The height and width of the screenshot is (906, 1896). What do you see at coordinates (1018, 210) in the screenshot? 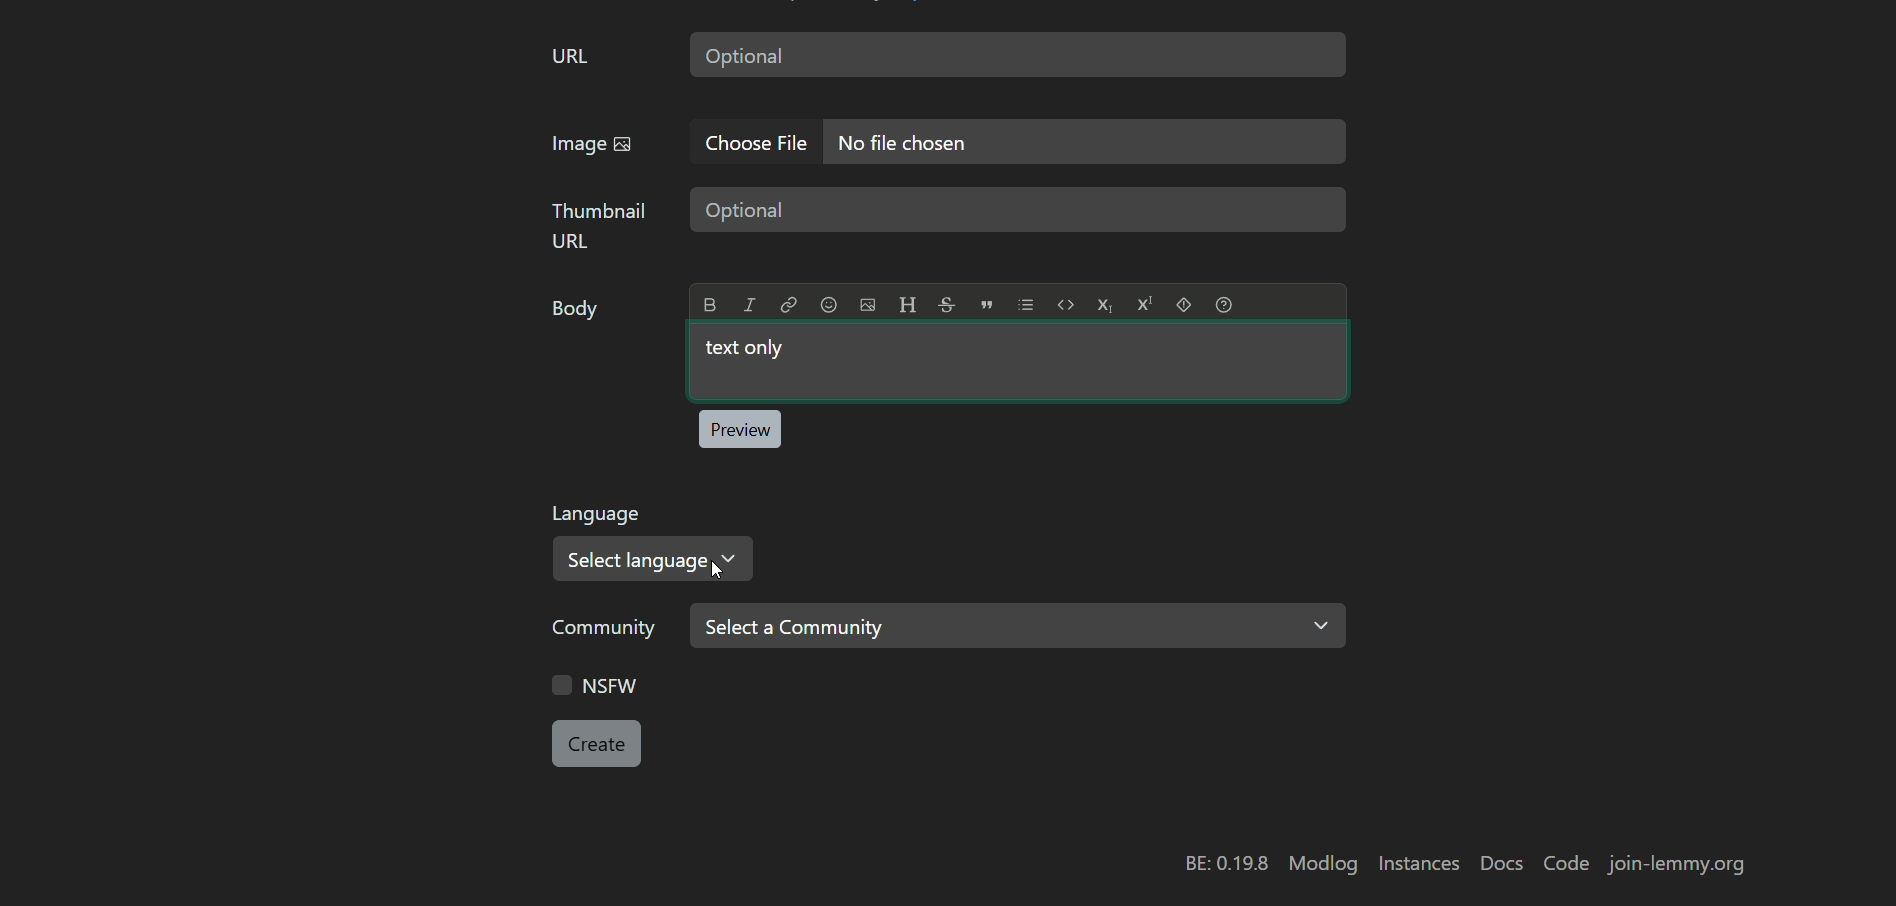
I see `text box` at bounding box center [1018, 210].